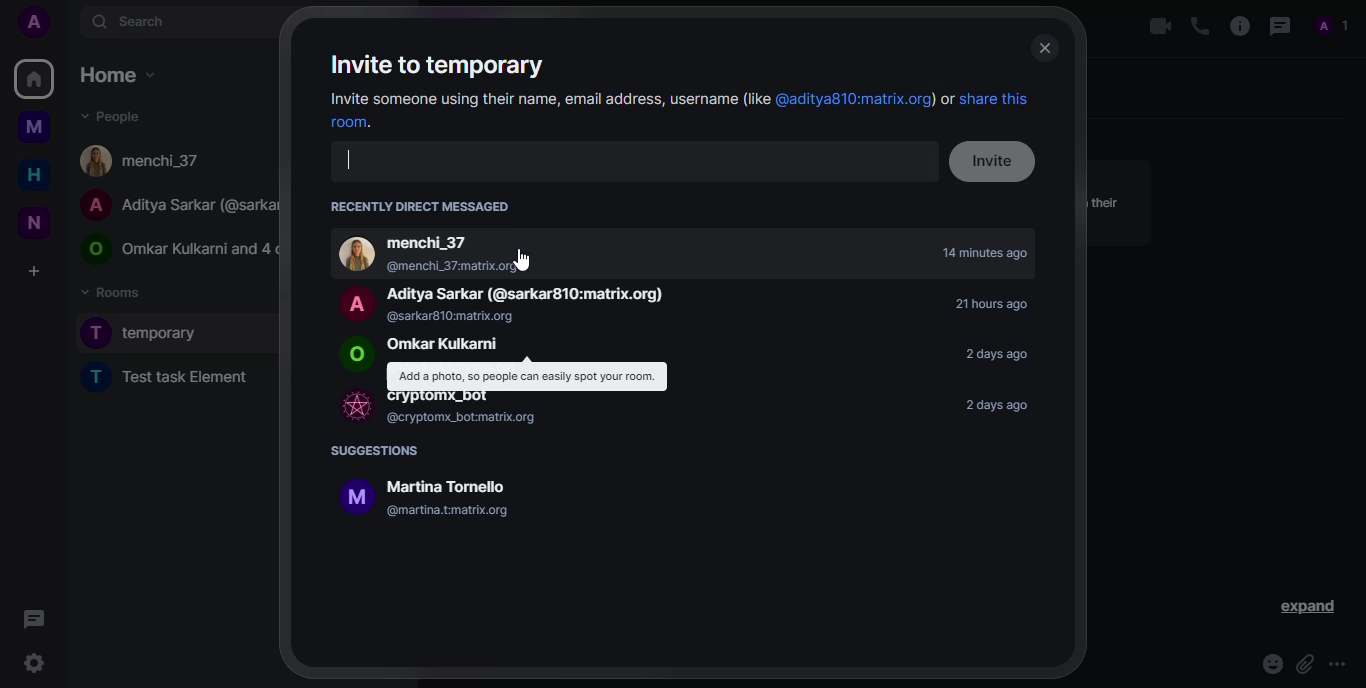 Image resolution: width=1366 pixels, height=688 pixels. Describe the element at coordinates (1196, 25) in the screenshot. I see `voice call` at that location.